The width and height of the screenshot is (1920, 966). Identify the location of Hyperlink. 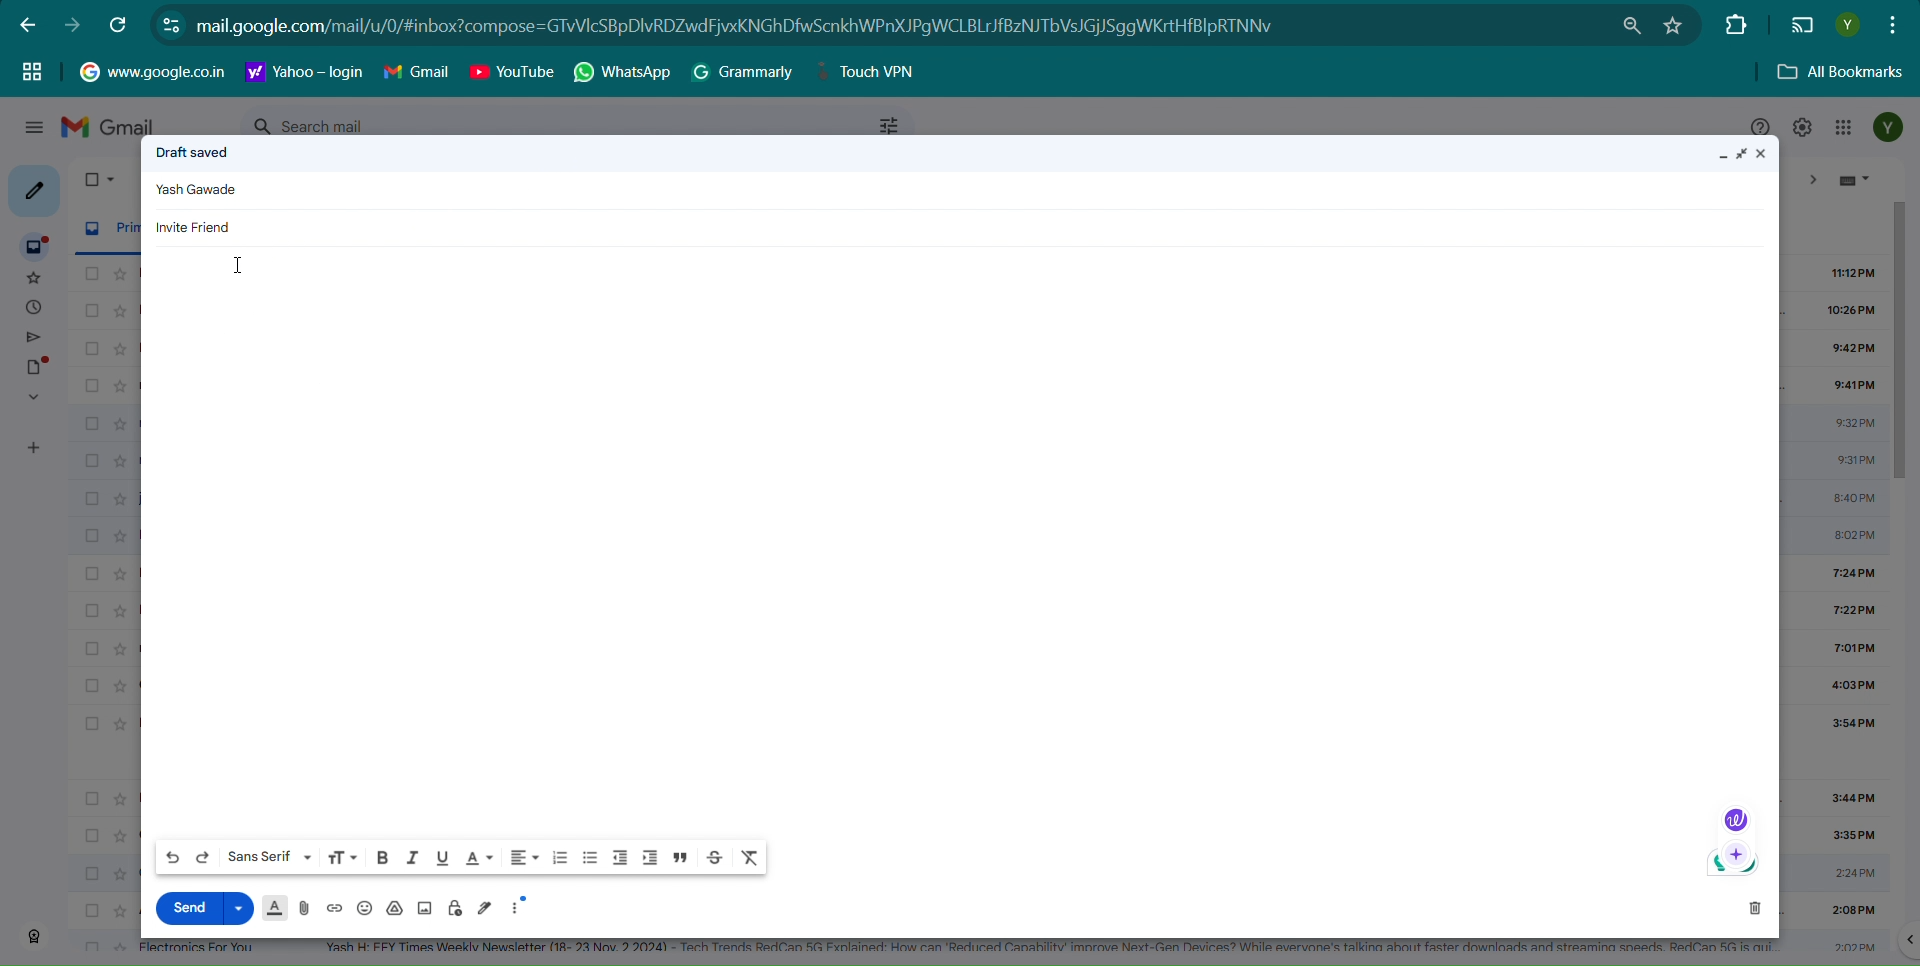
(152, 70).